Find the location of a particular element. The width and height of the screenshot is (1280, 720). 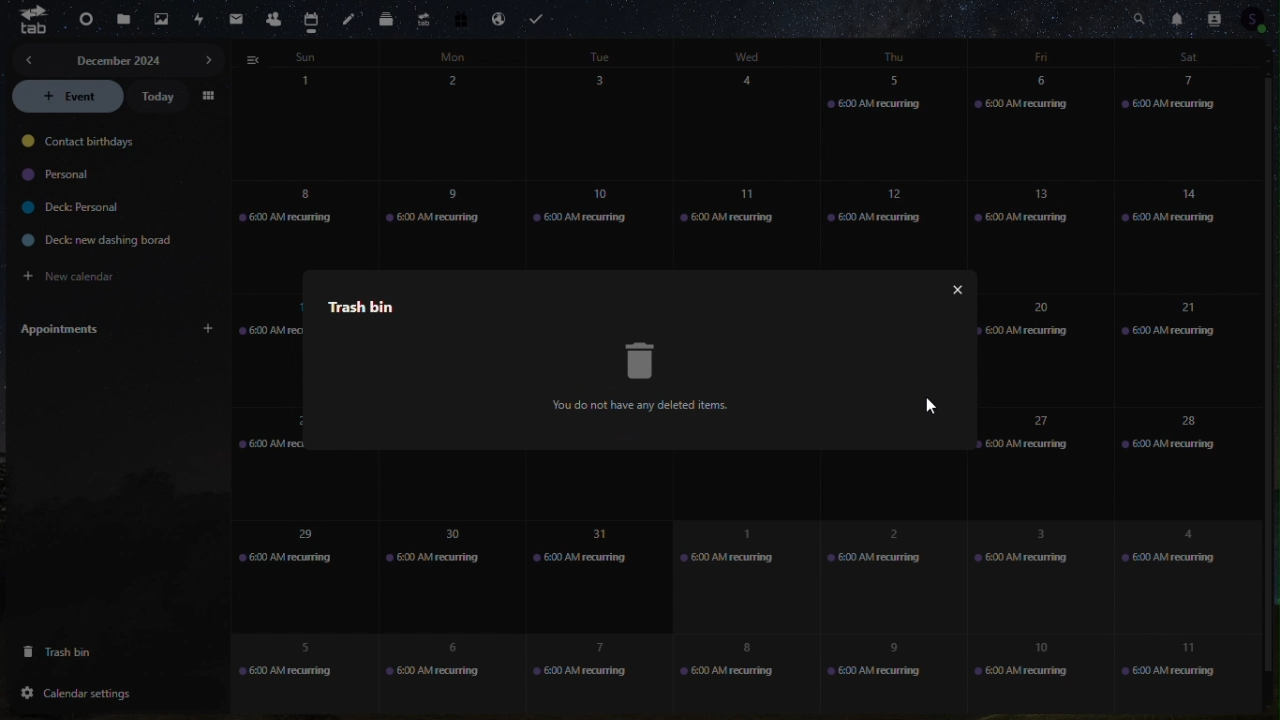

calendar is located at coordinates (312, 16).